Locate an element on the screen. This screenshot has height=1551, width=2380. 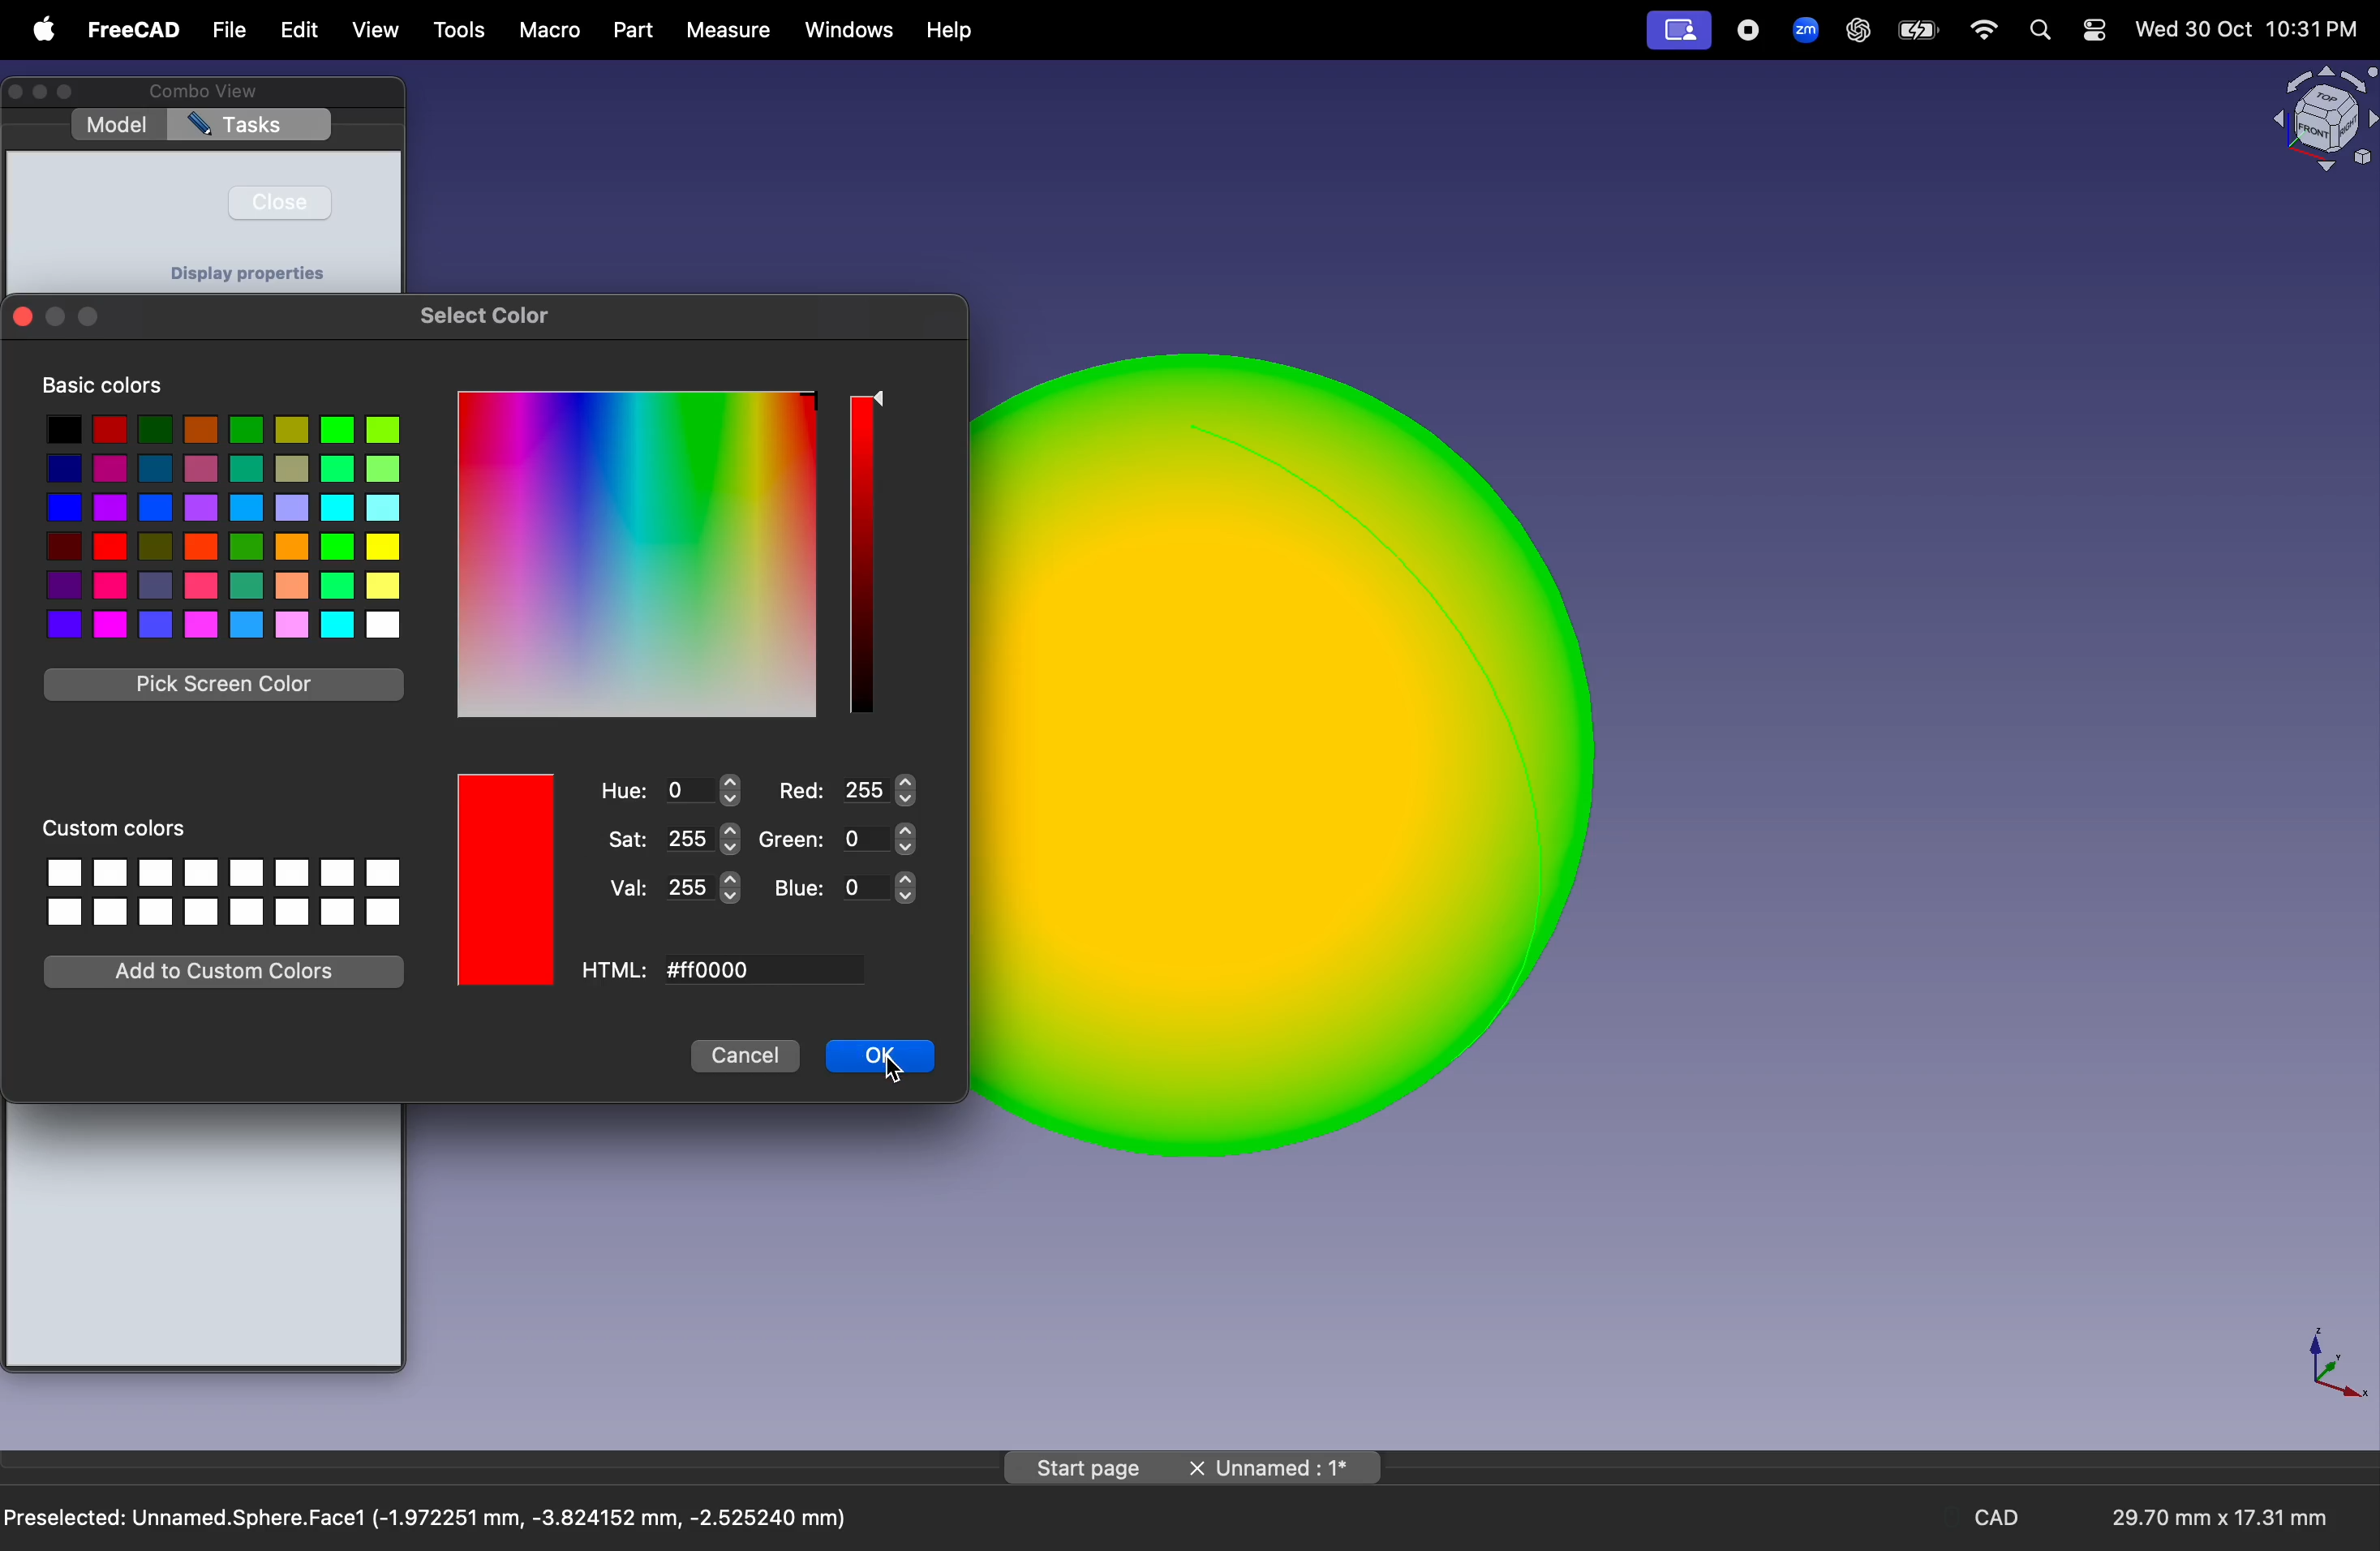
red is located at coordinates (845, 789).